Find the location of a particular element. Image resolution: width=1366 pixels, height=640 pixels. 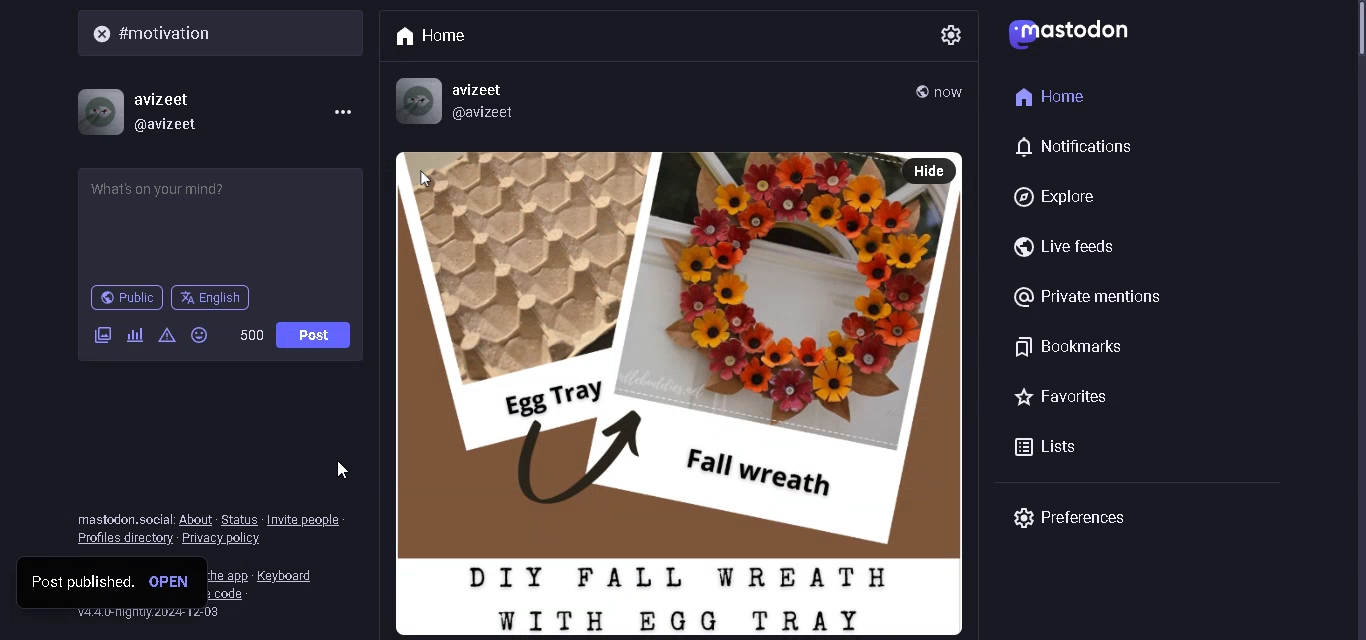

explore is located at coordinates (1060, 193).